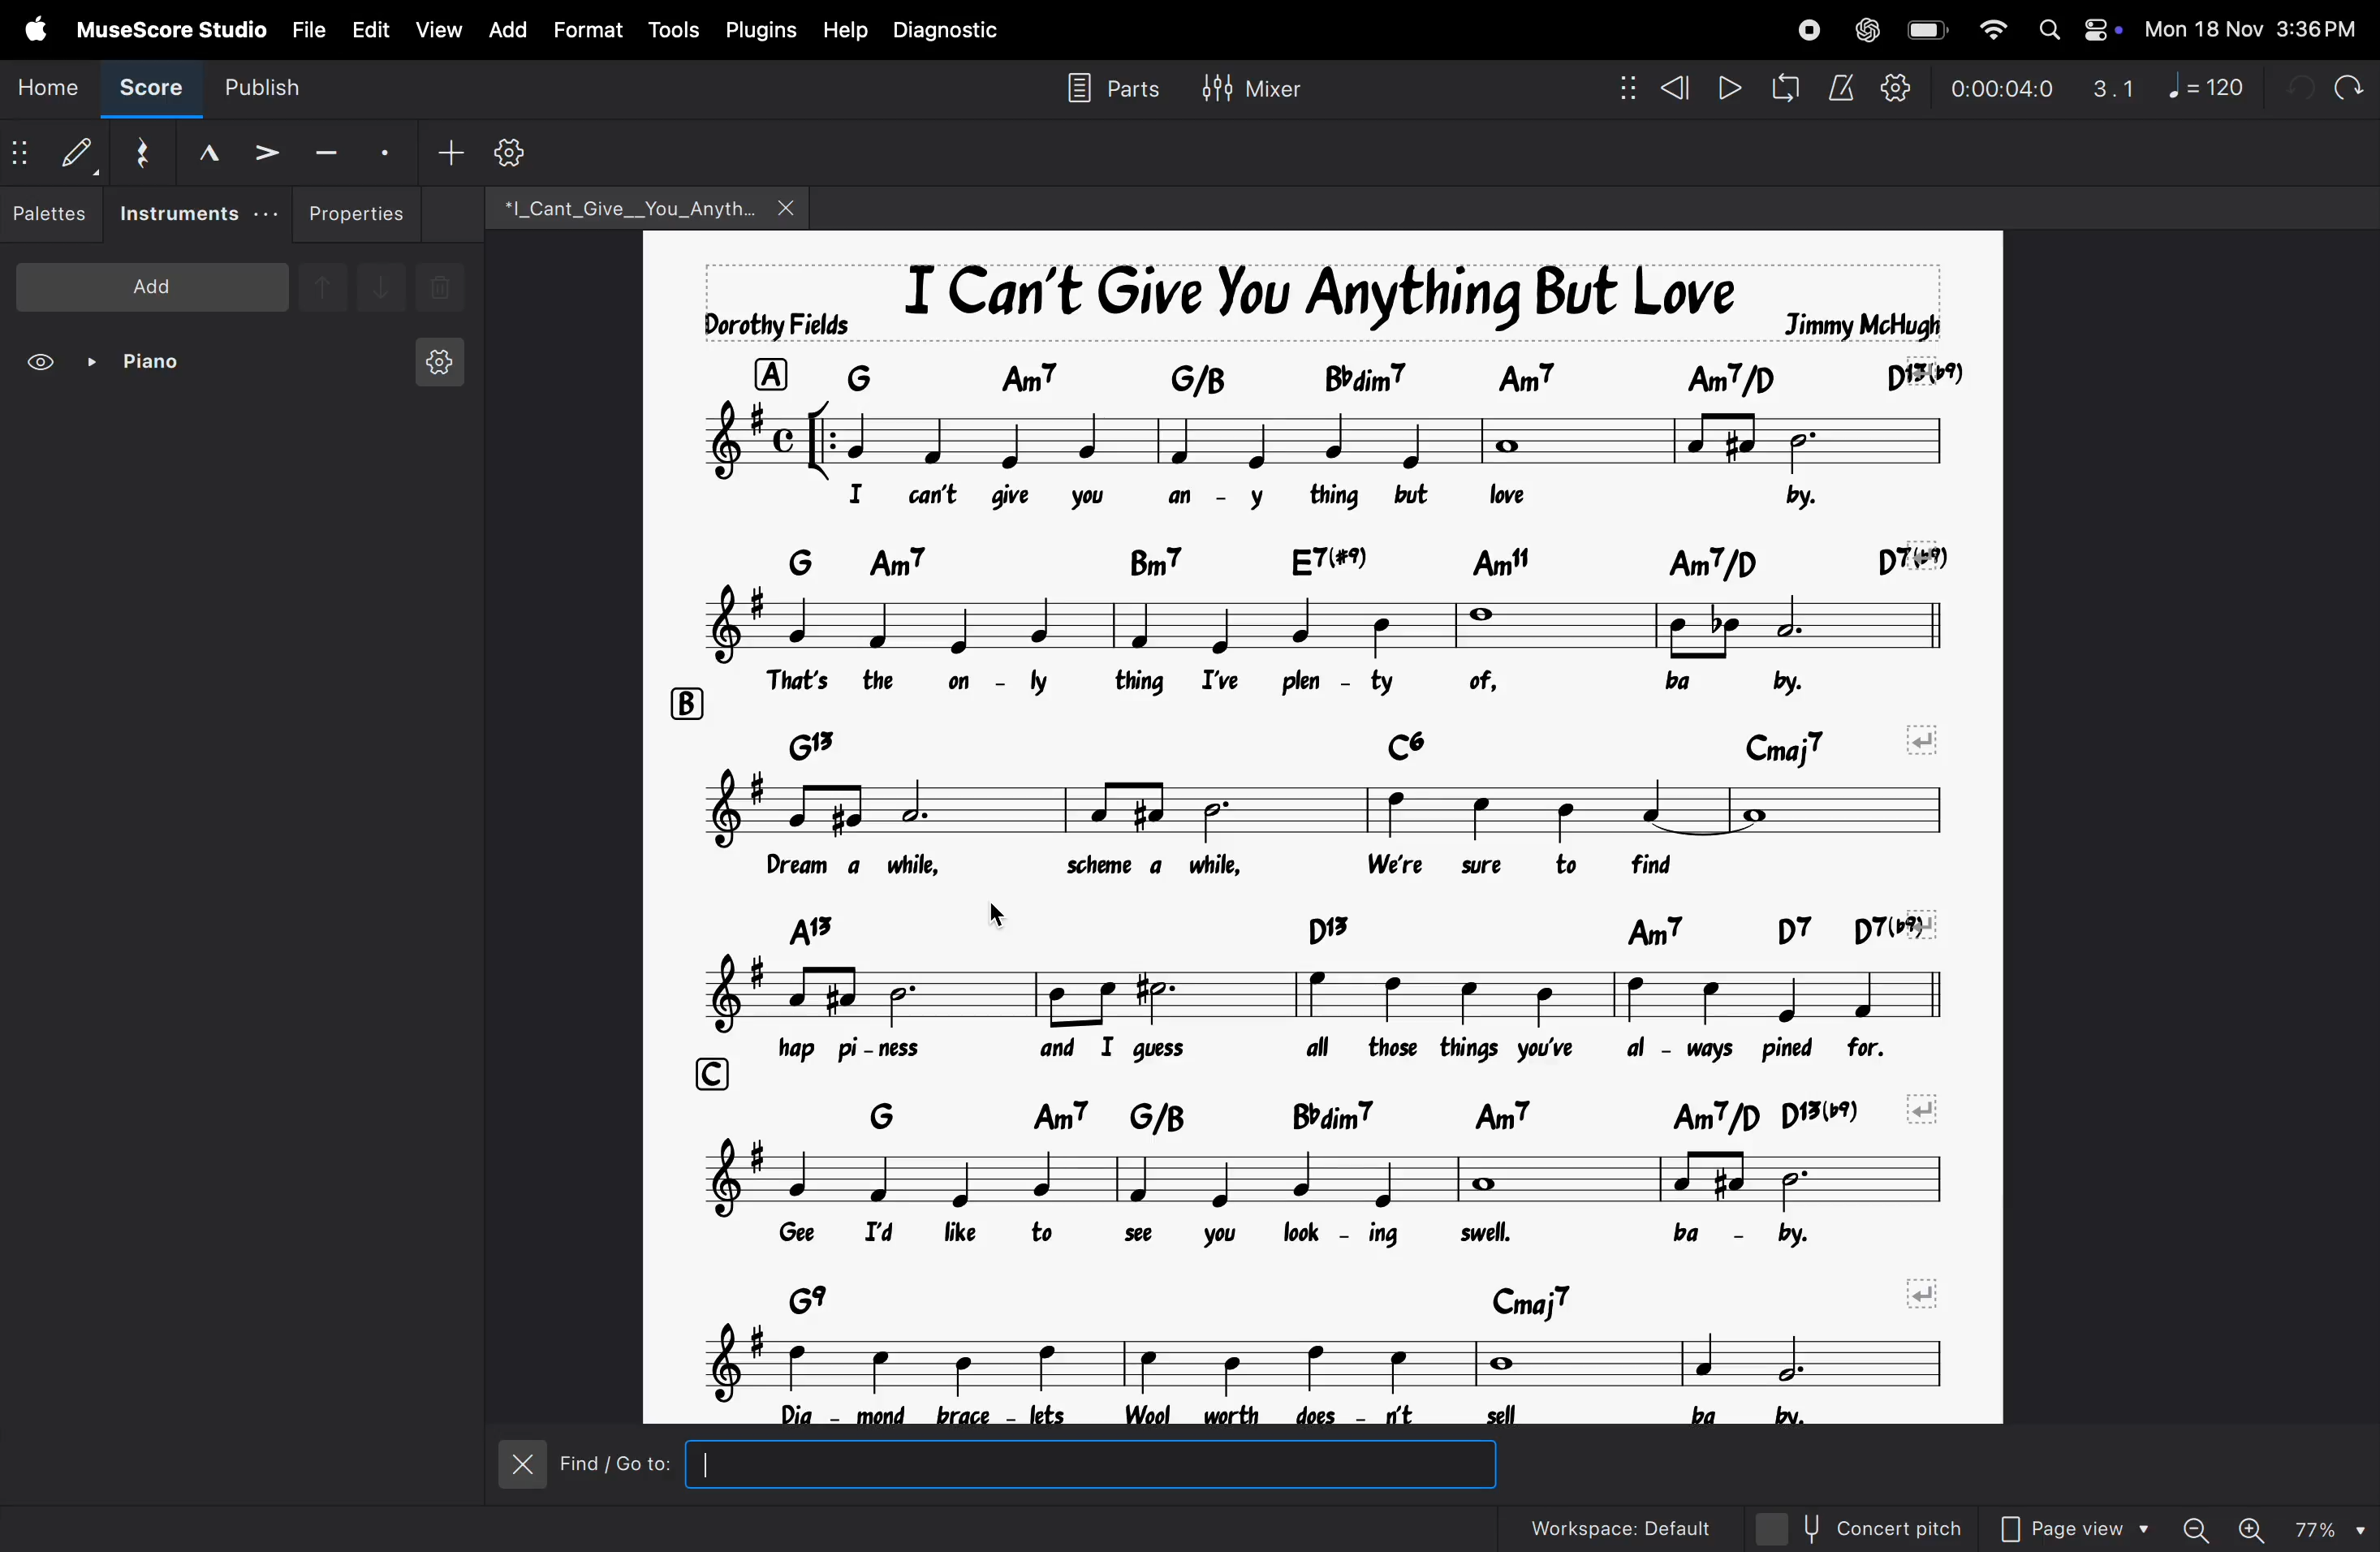 The height and width of the screenshot is (1552, 2380). Describe the element at coordinates (1842, 88) in the screenshot. I see `metronome` at that location.